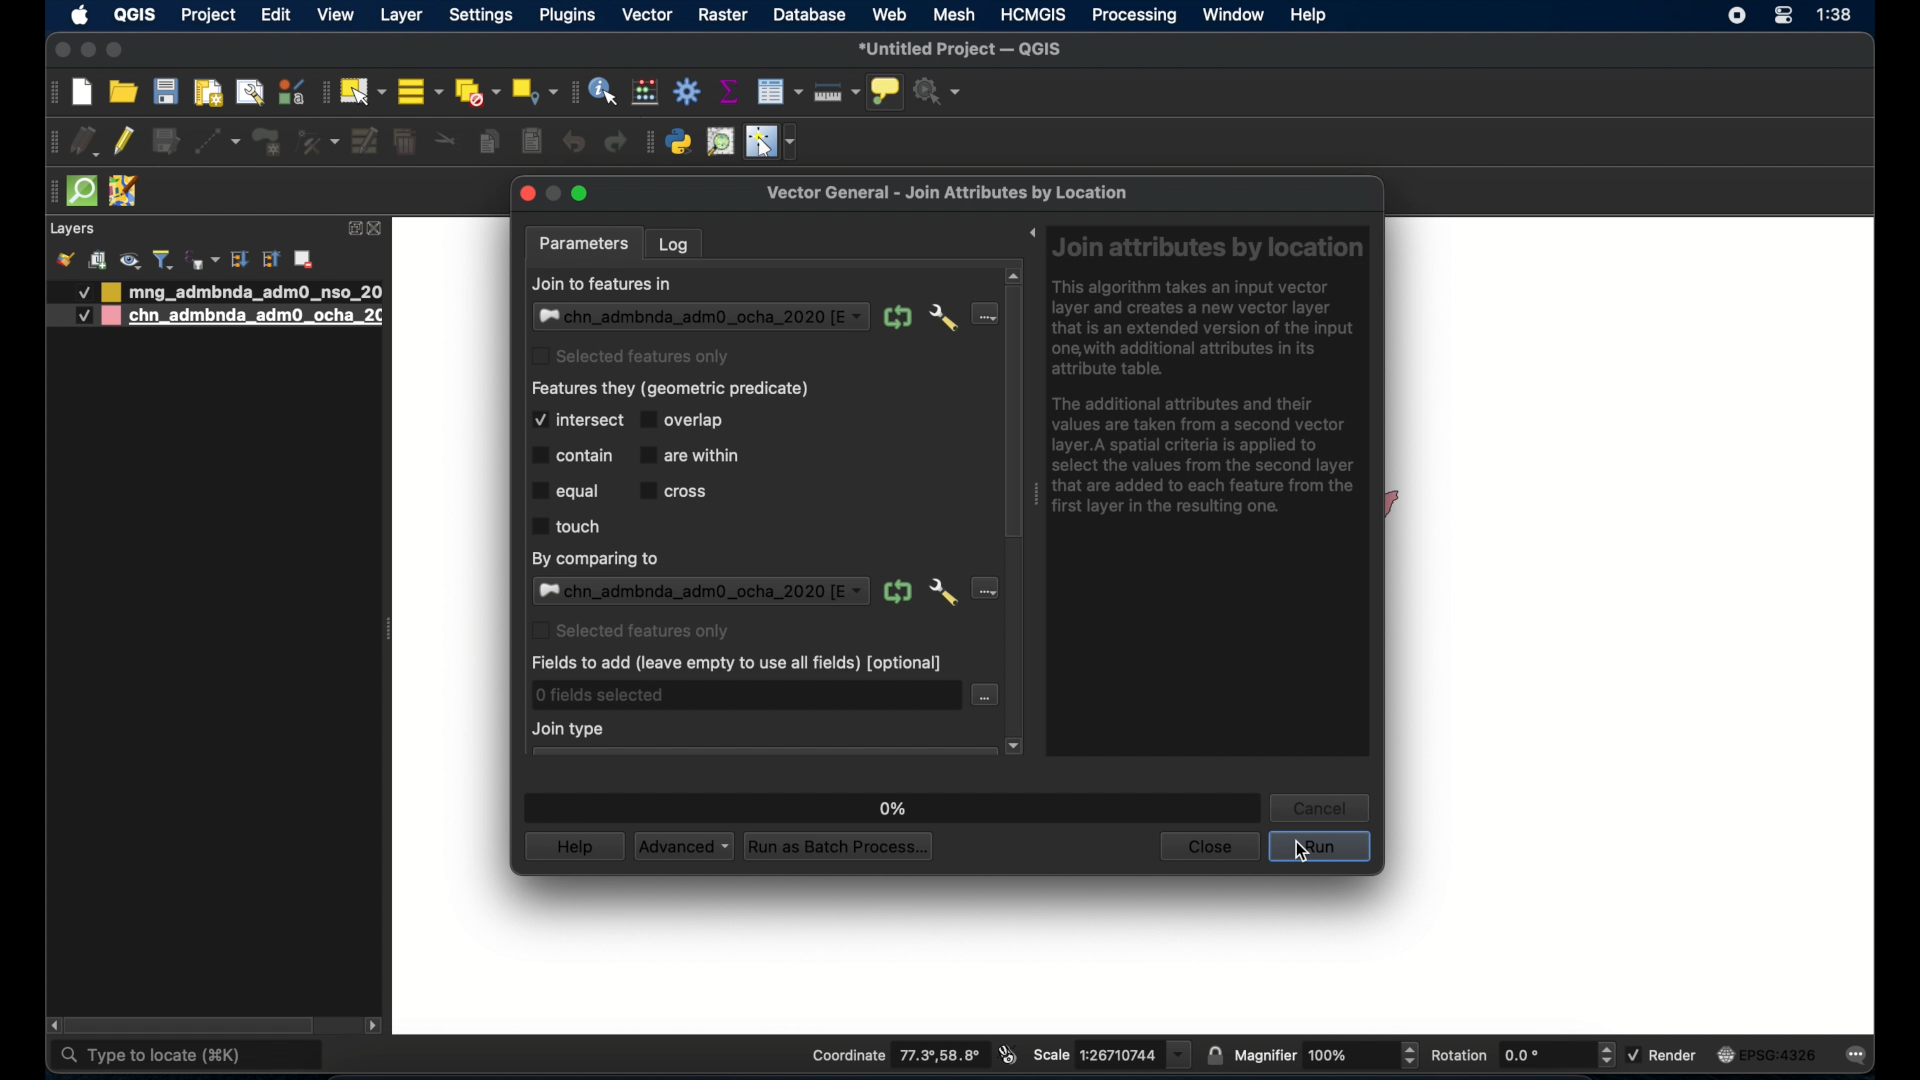 This screenshot has height=1080, width=1920. I want to click on , so click(74, 293).